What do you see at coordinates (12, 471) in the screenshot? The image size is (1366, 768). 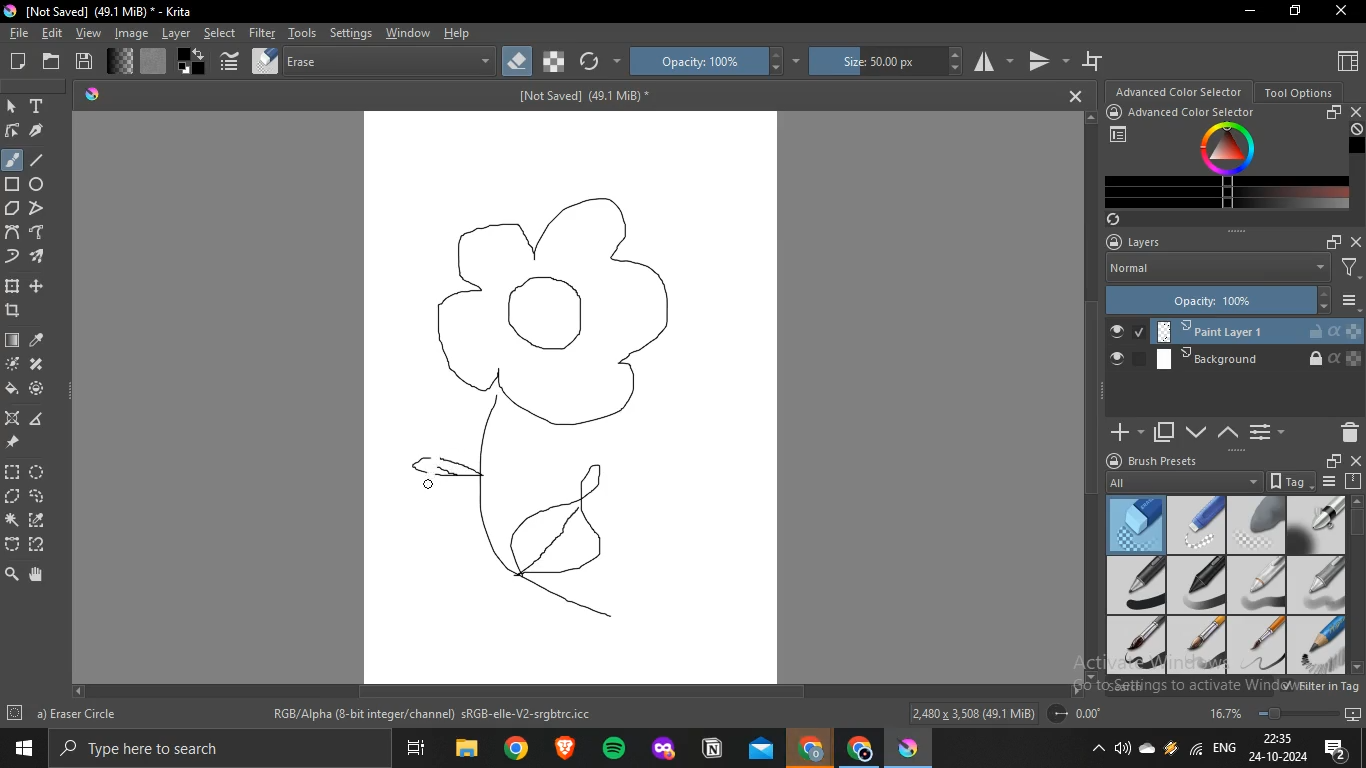 I see `rectange selection tool` at bounding box center [12, 471].